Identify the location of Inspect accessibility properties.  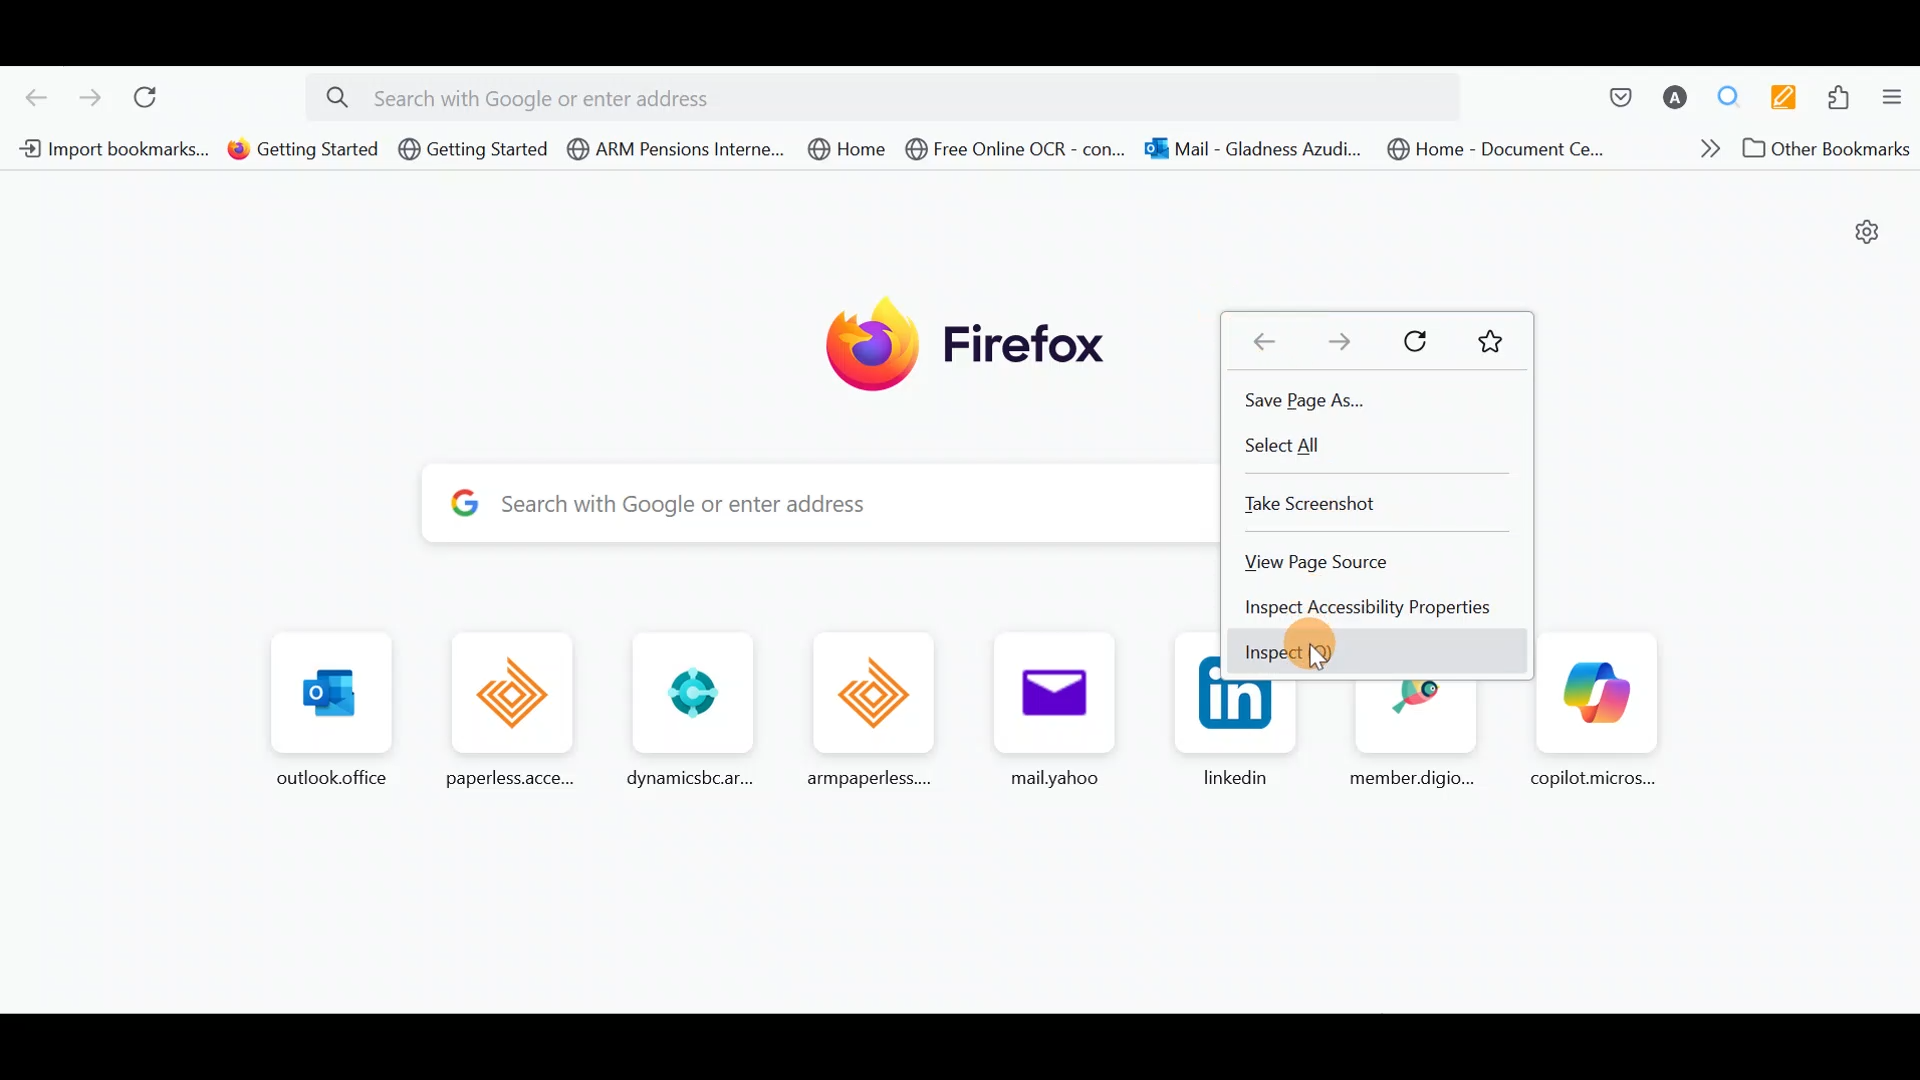
(1366, 609).